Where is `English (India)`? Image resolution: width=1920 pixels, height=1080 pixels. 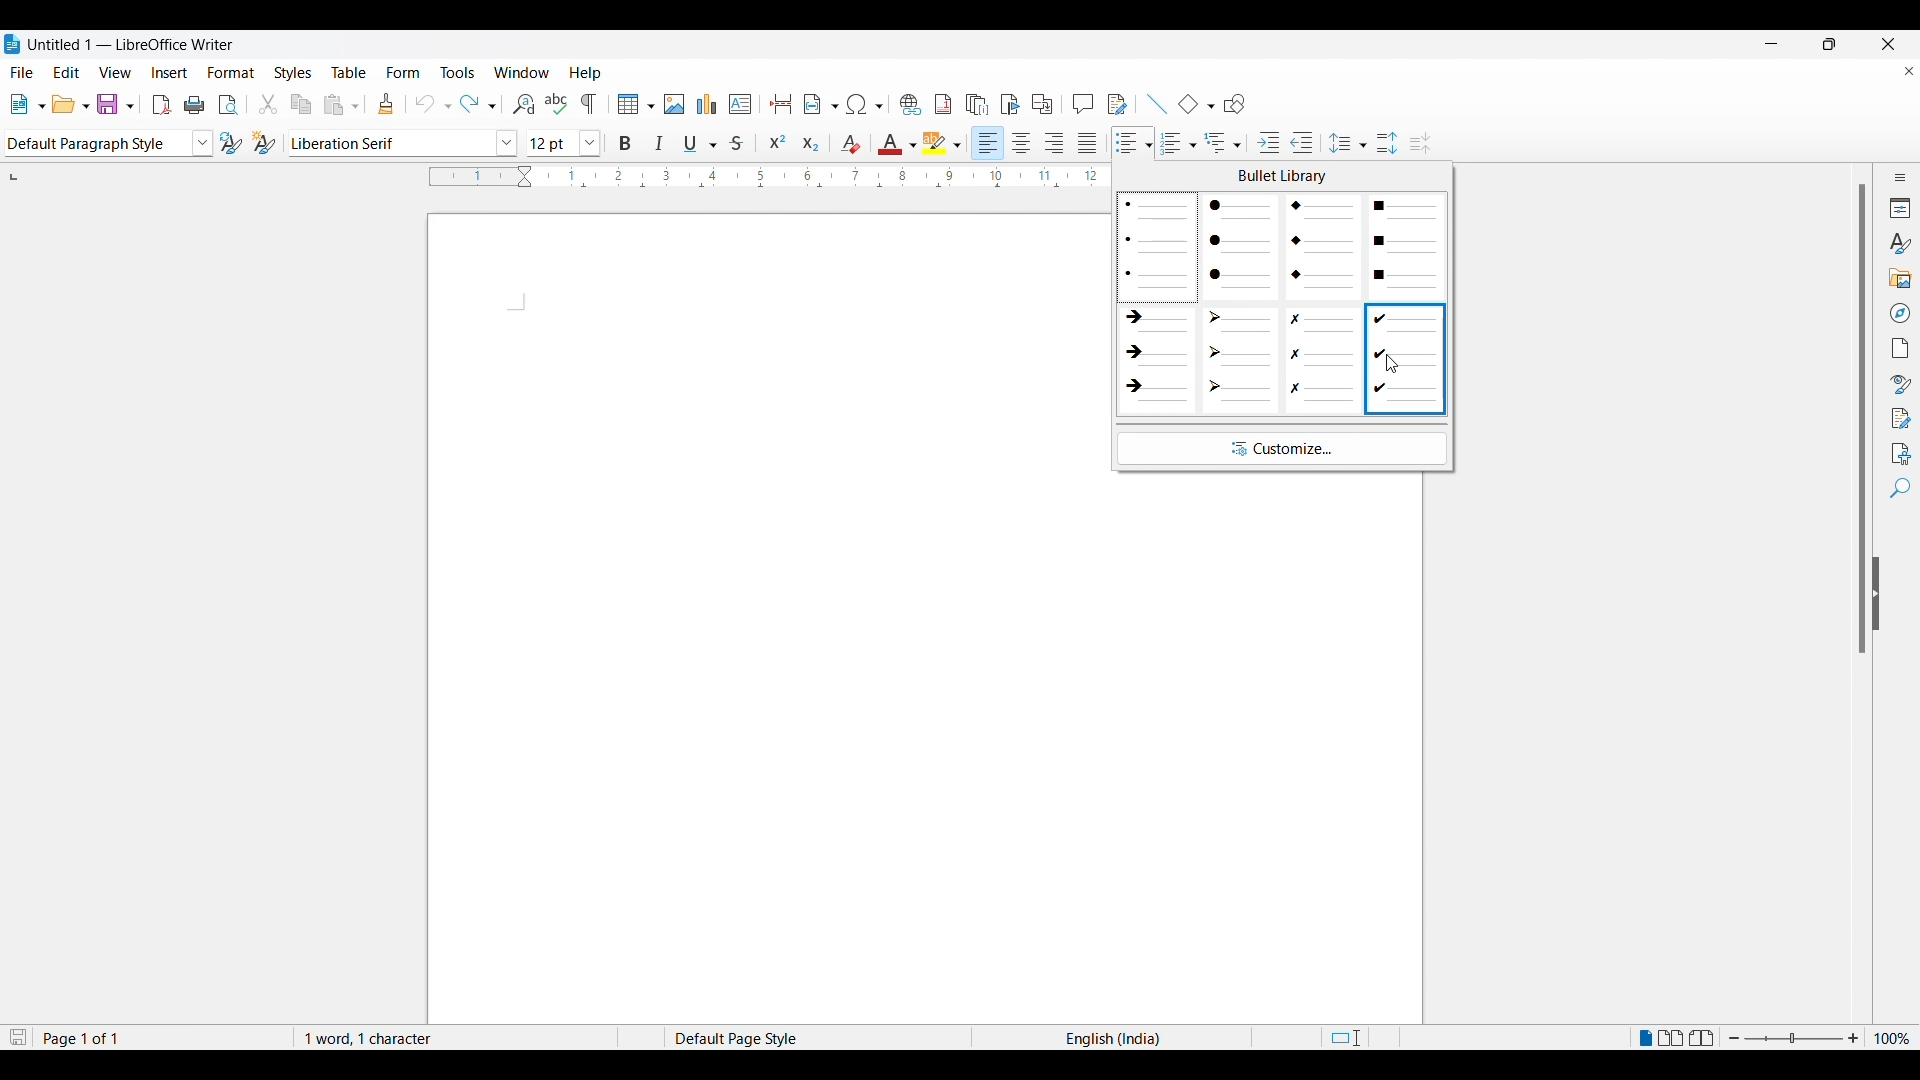
English (India) is located at coordinates (1125, 1036).